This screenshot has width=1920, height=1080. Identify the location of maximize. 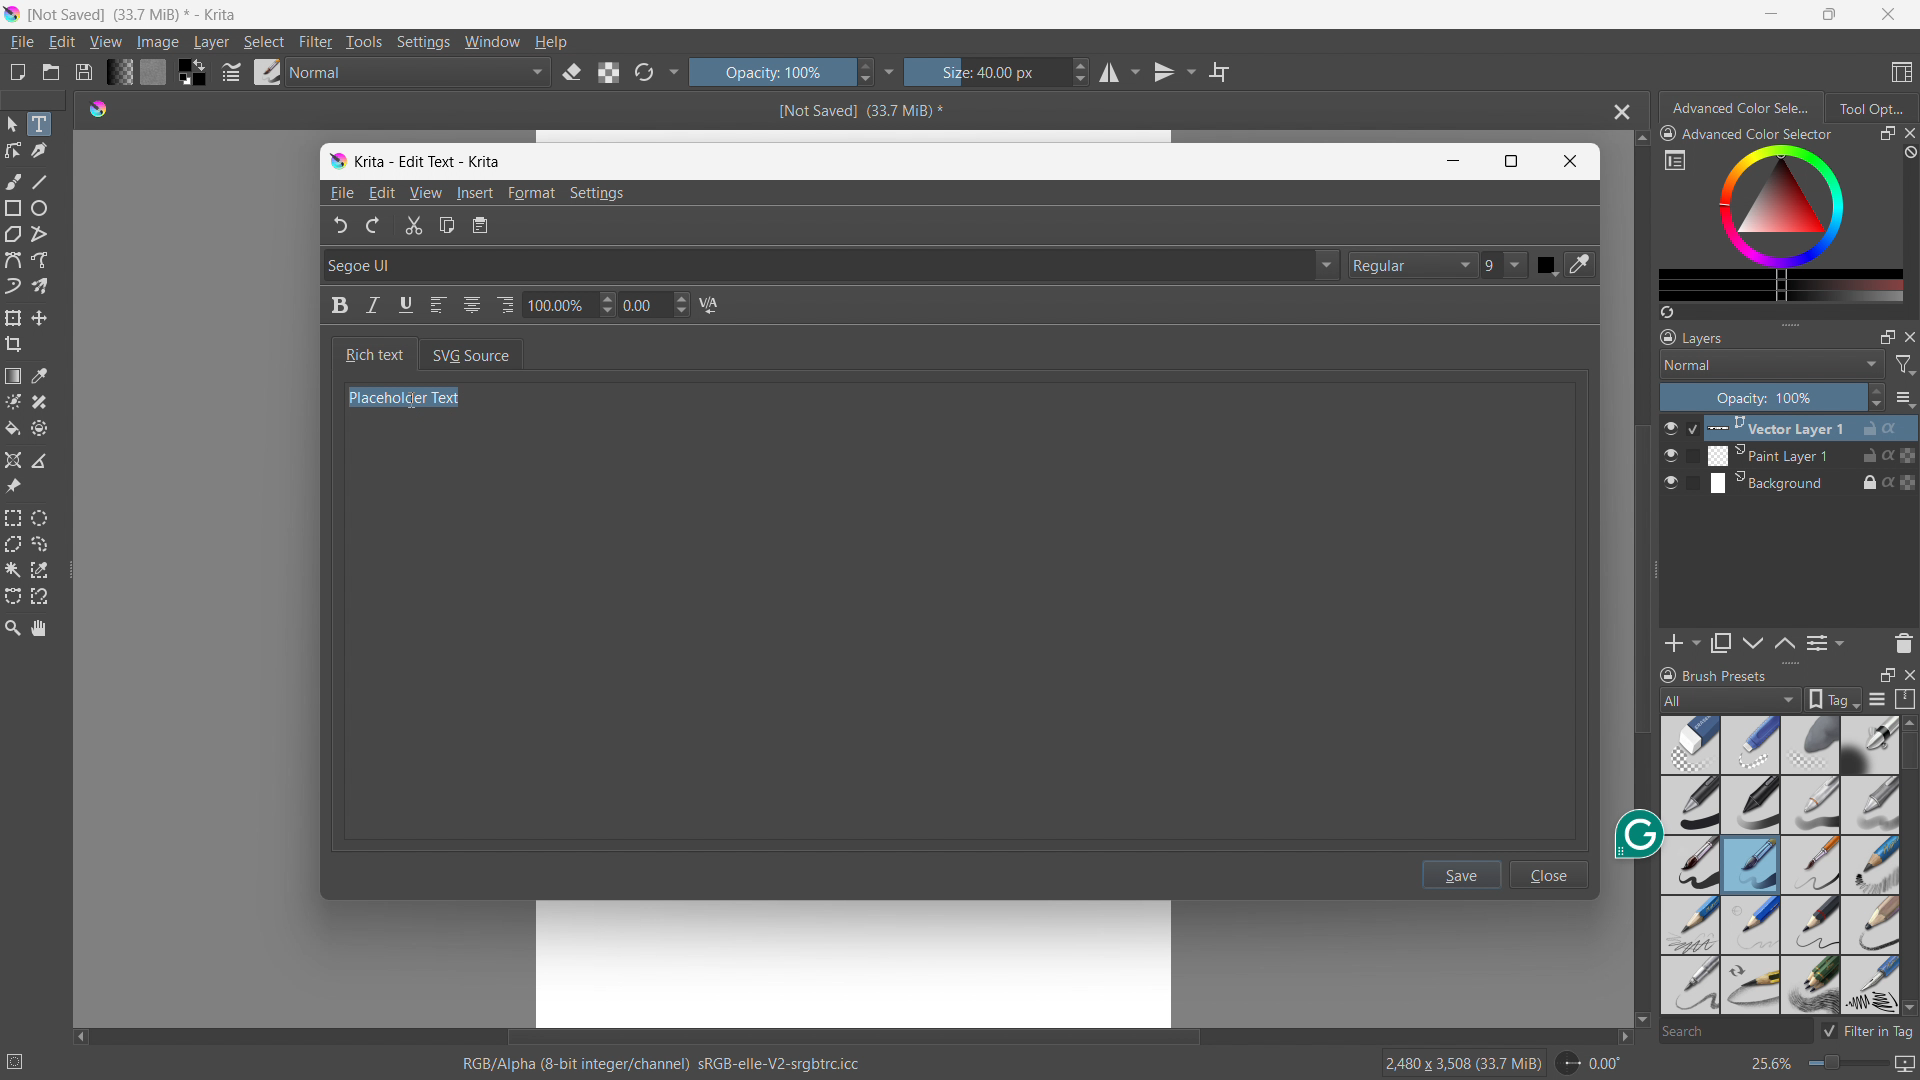
(1886, 134).